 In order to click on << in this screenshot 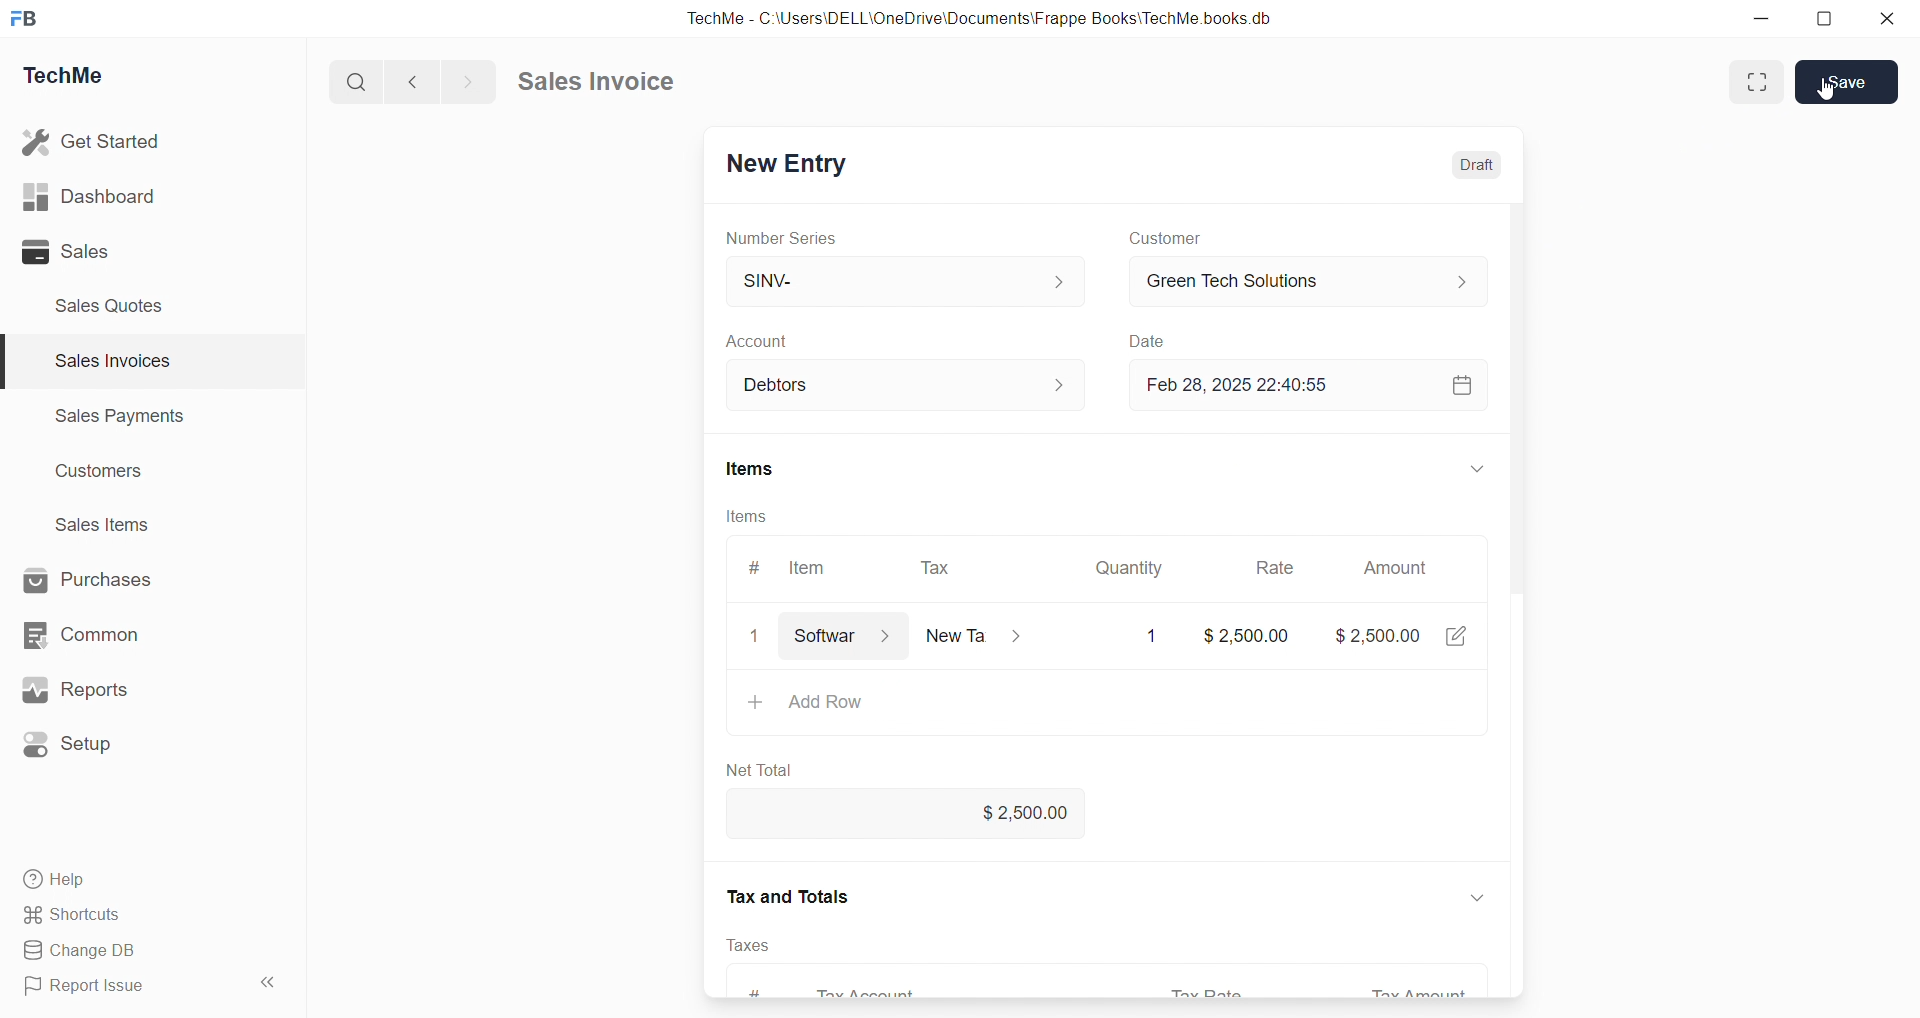, I will do `click(266, 982)`.